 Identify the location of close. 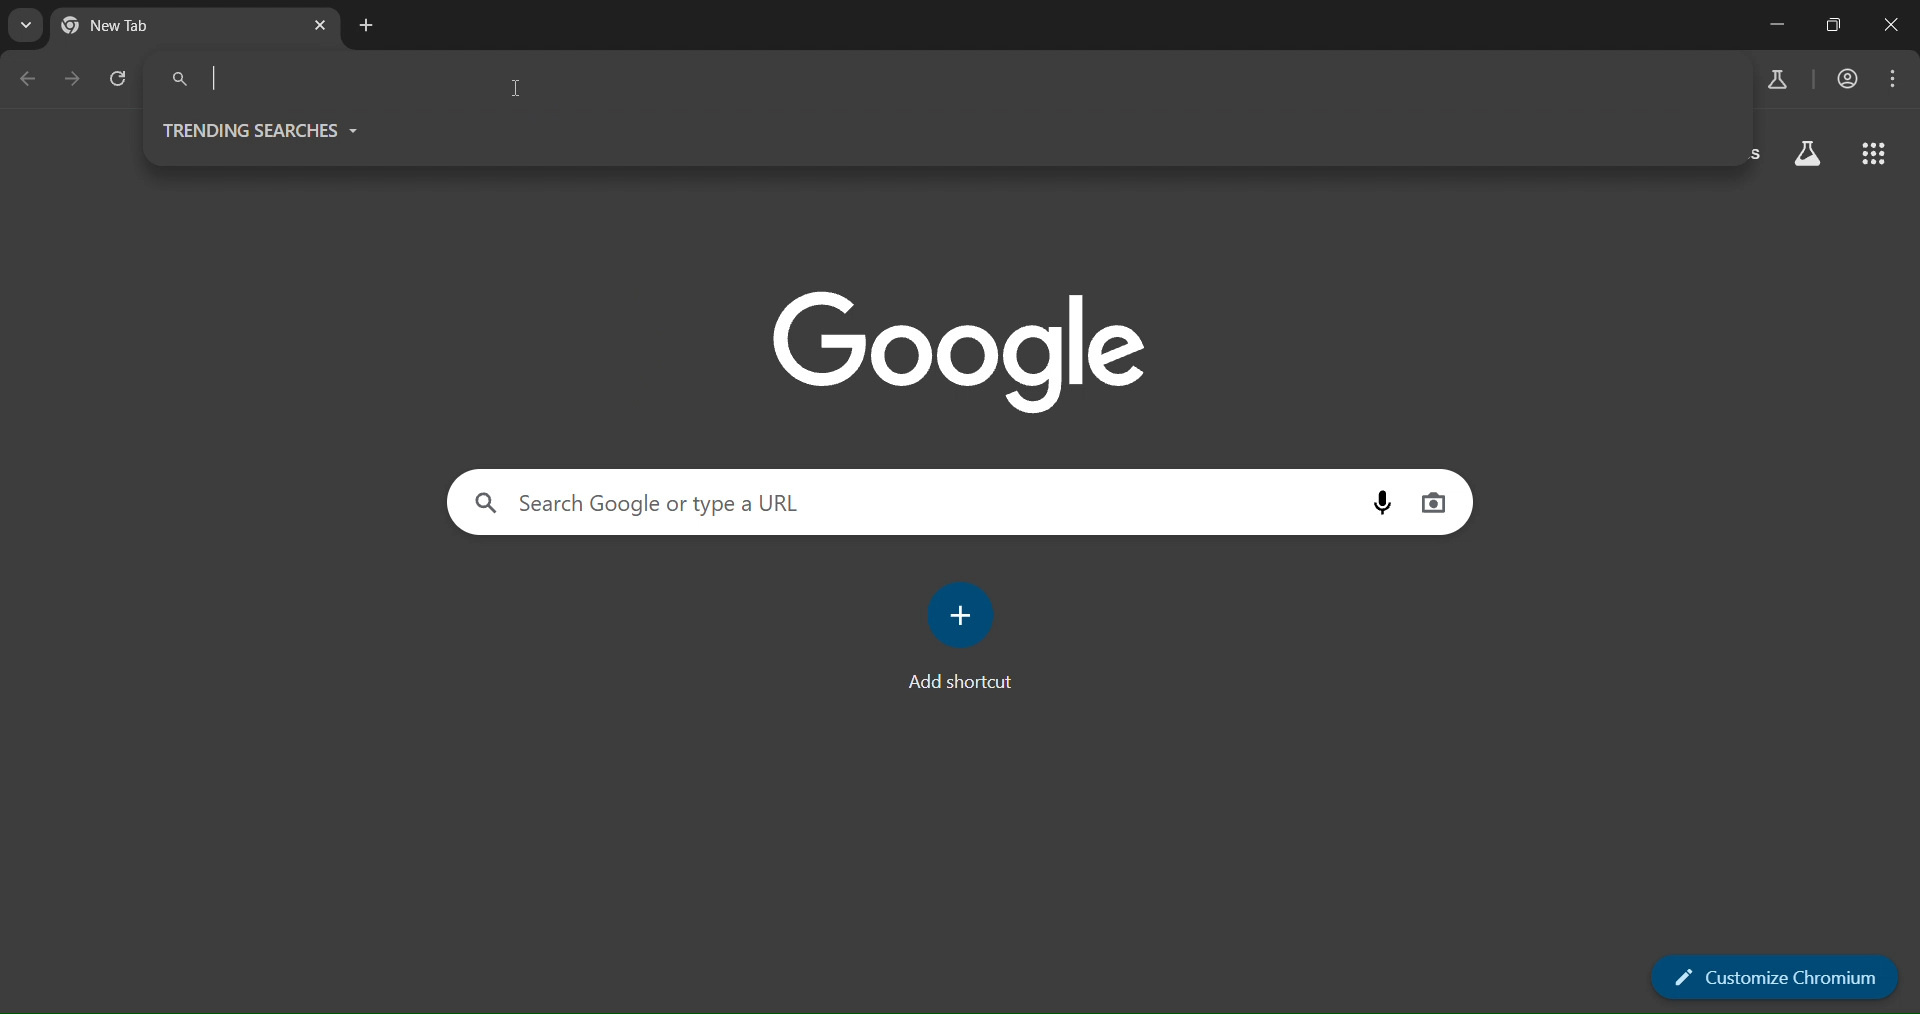
(1887, 25).